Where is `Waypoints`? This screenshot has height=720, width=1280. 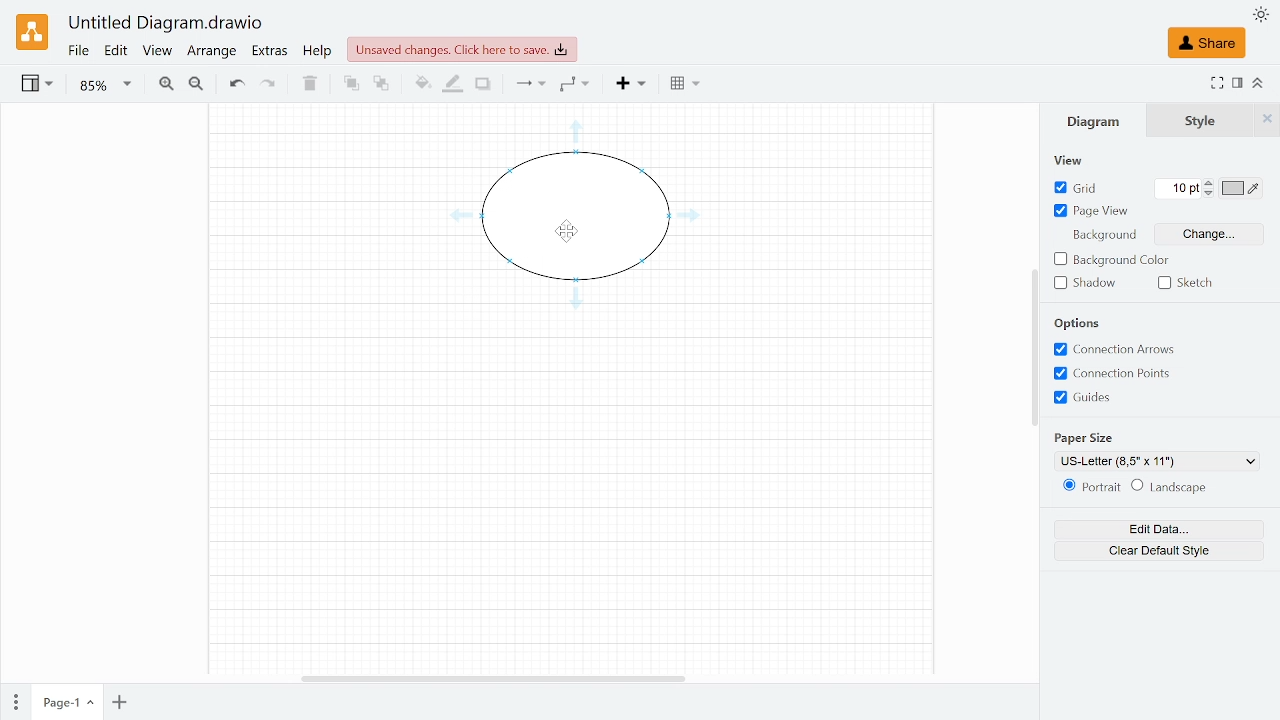
Waypoints is located at coordinates (576, 85).